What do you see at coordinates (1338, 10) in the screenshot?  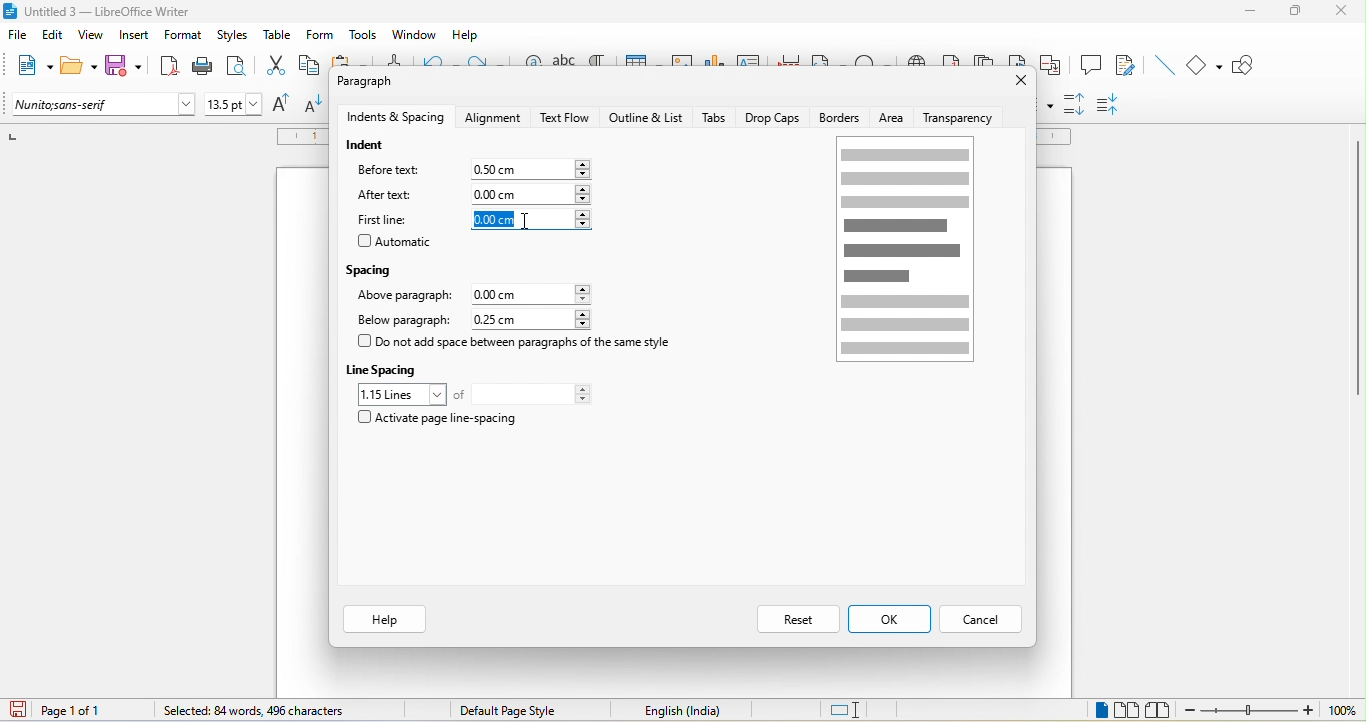 I see `close` at bounding box center [1338, 10].